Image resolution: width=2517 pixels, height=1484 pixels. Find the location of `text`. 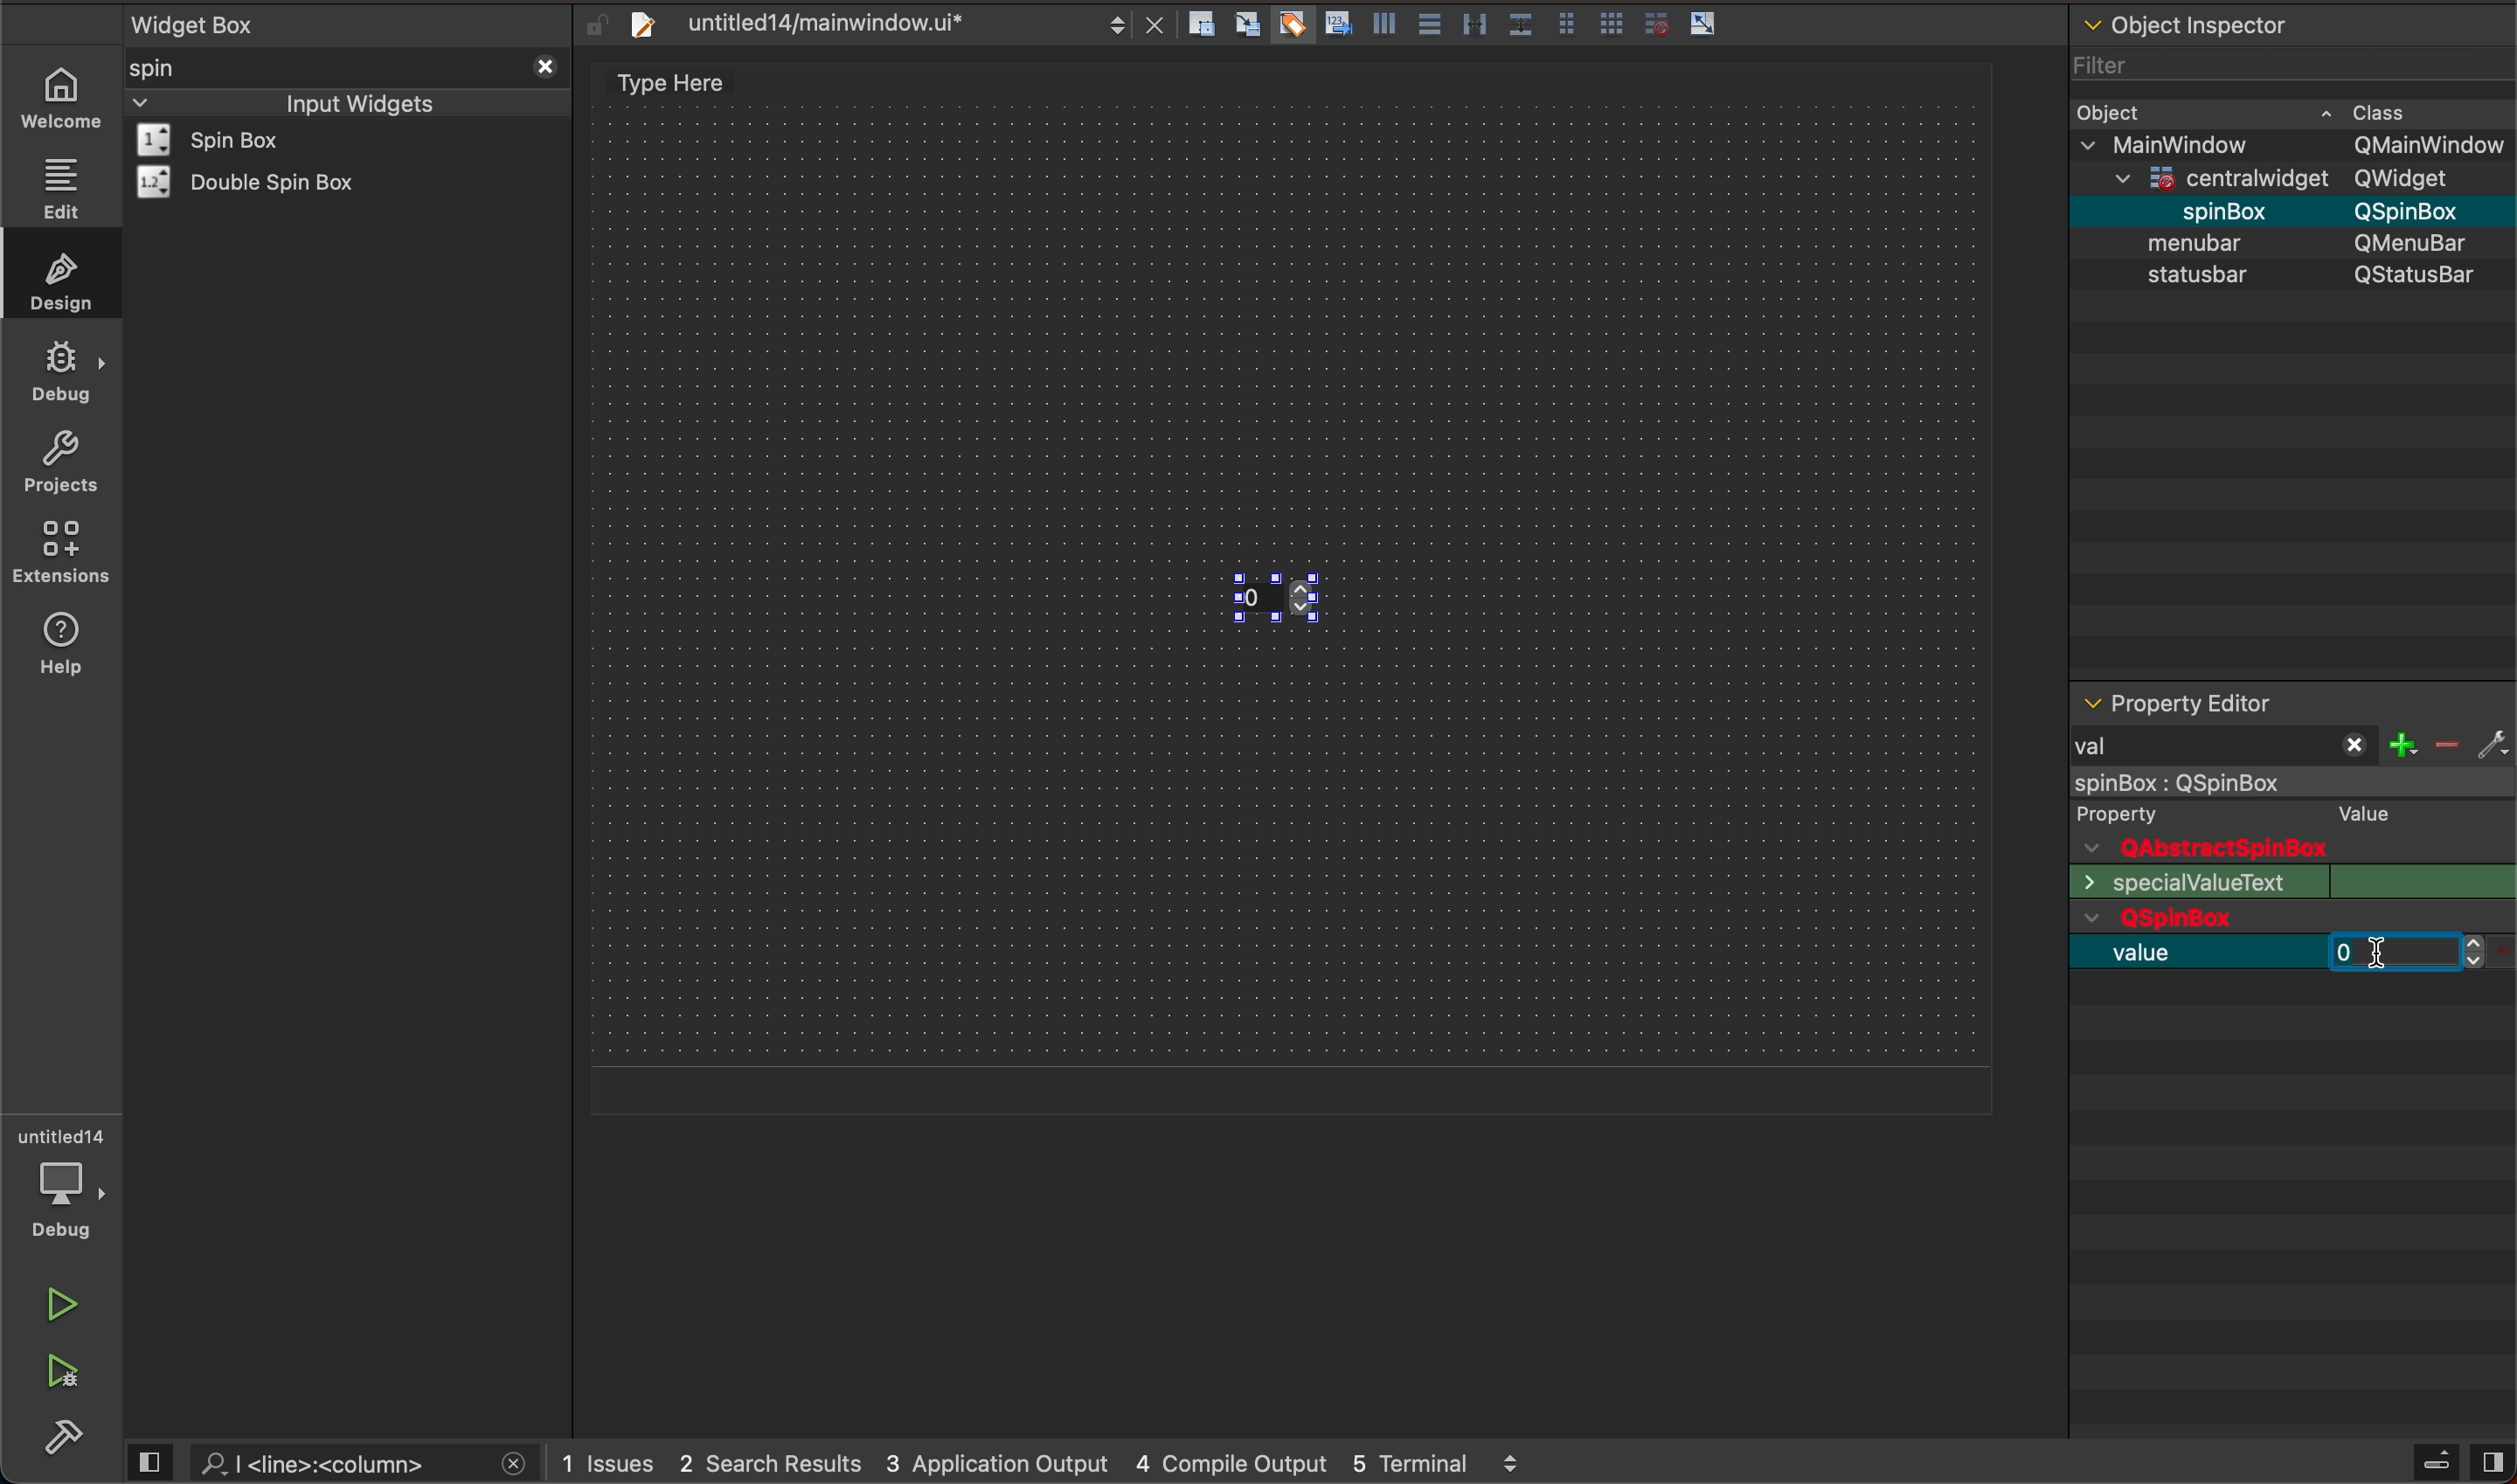

text is located at coordinates (2182, 278).